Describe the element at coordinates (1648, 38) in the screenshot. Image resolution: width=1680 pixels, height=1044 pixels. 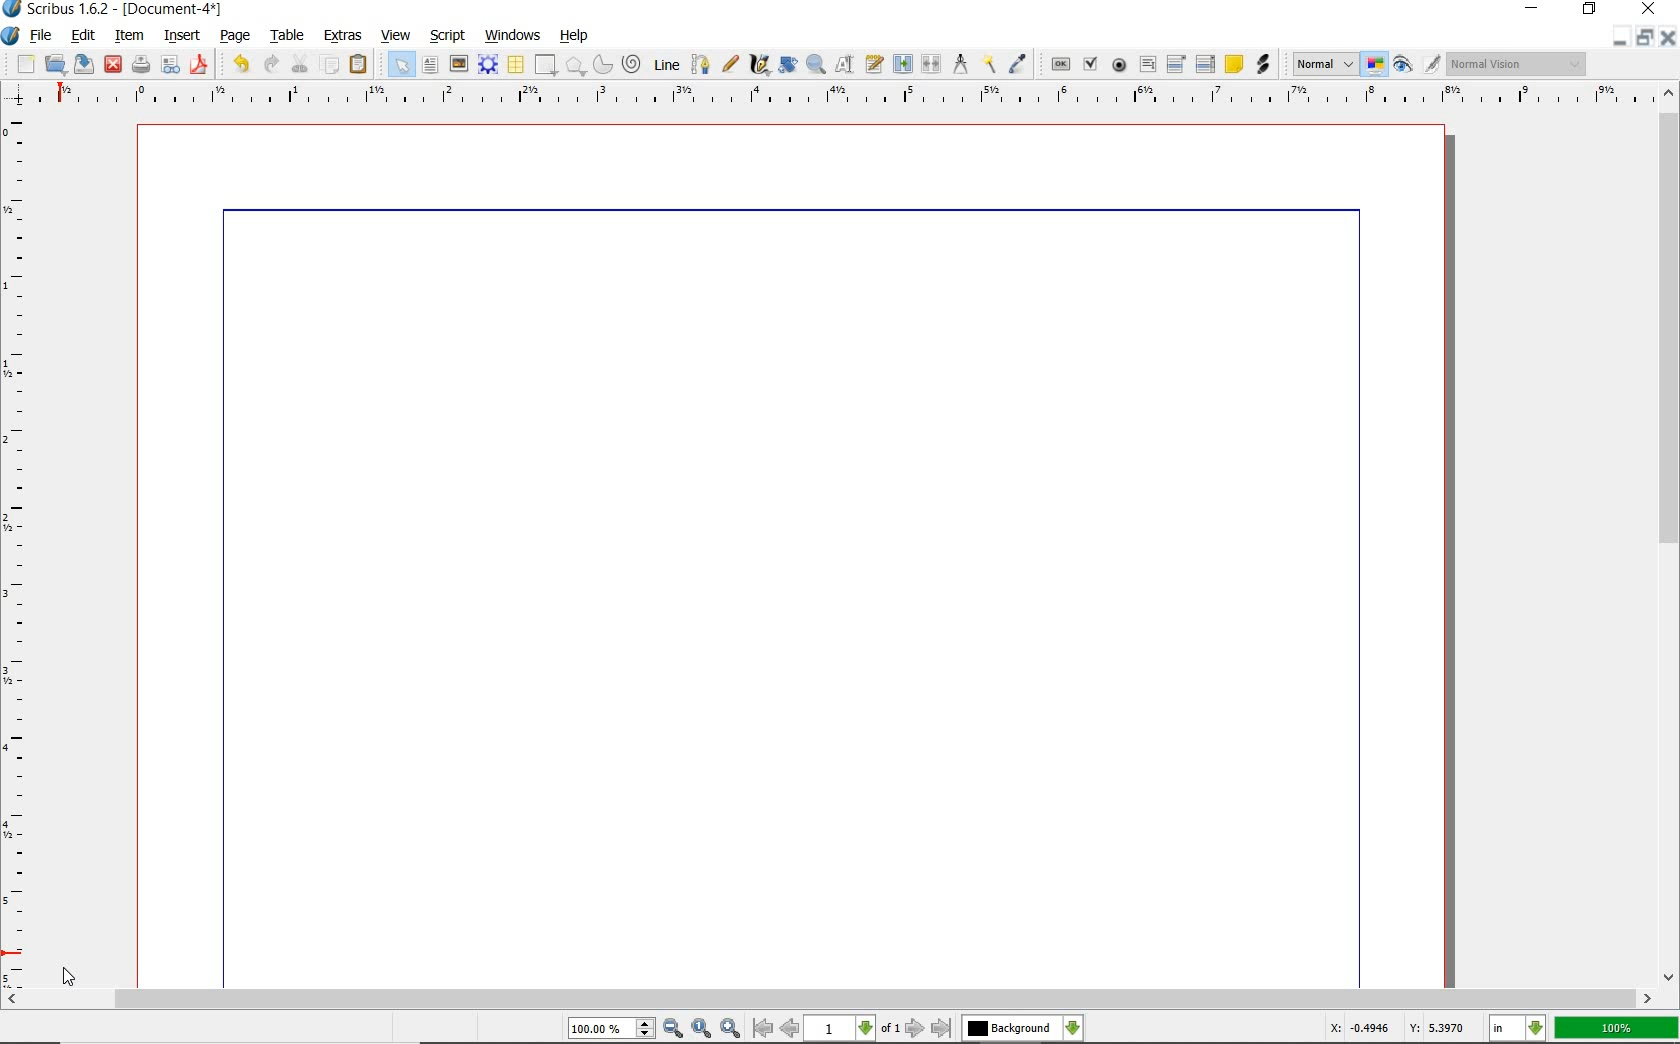
I see `restore` at that location.